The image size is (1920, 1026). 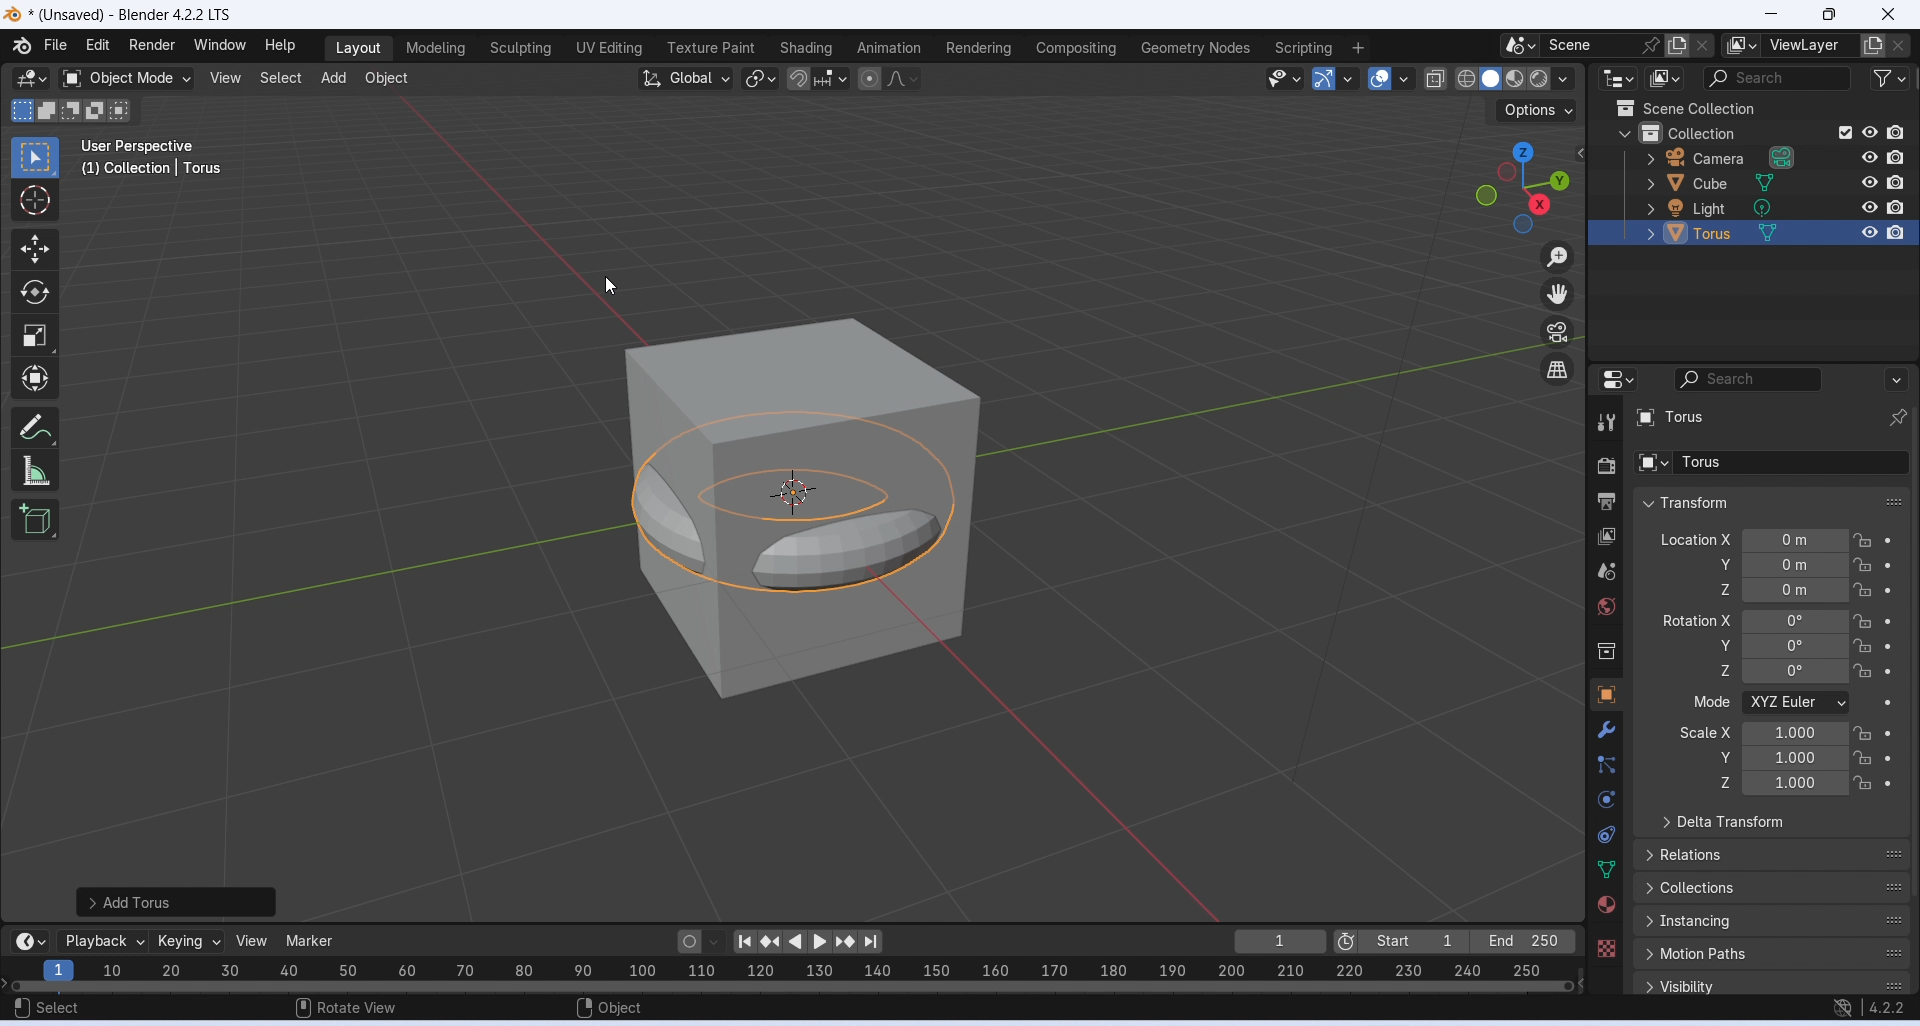 What do you see at coordinates (1389, 79) in the screenshot?
I see `Show overlays` at bounding box center [1389, 79].